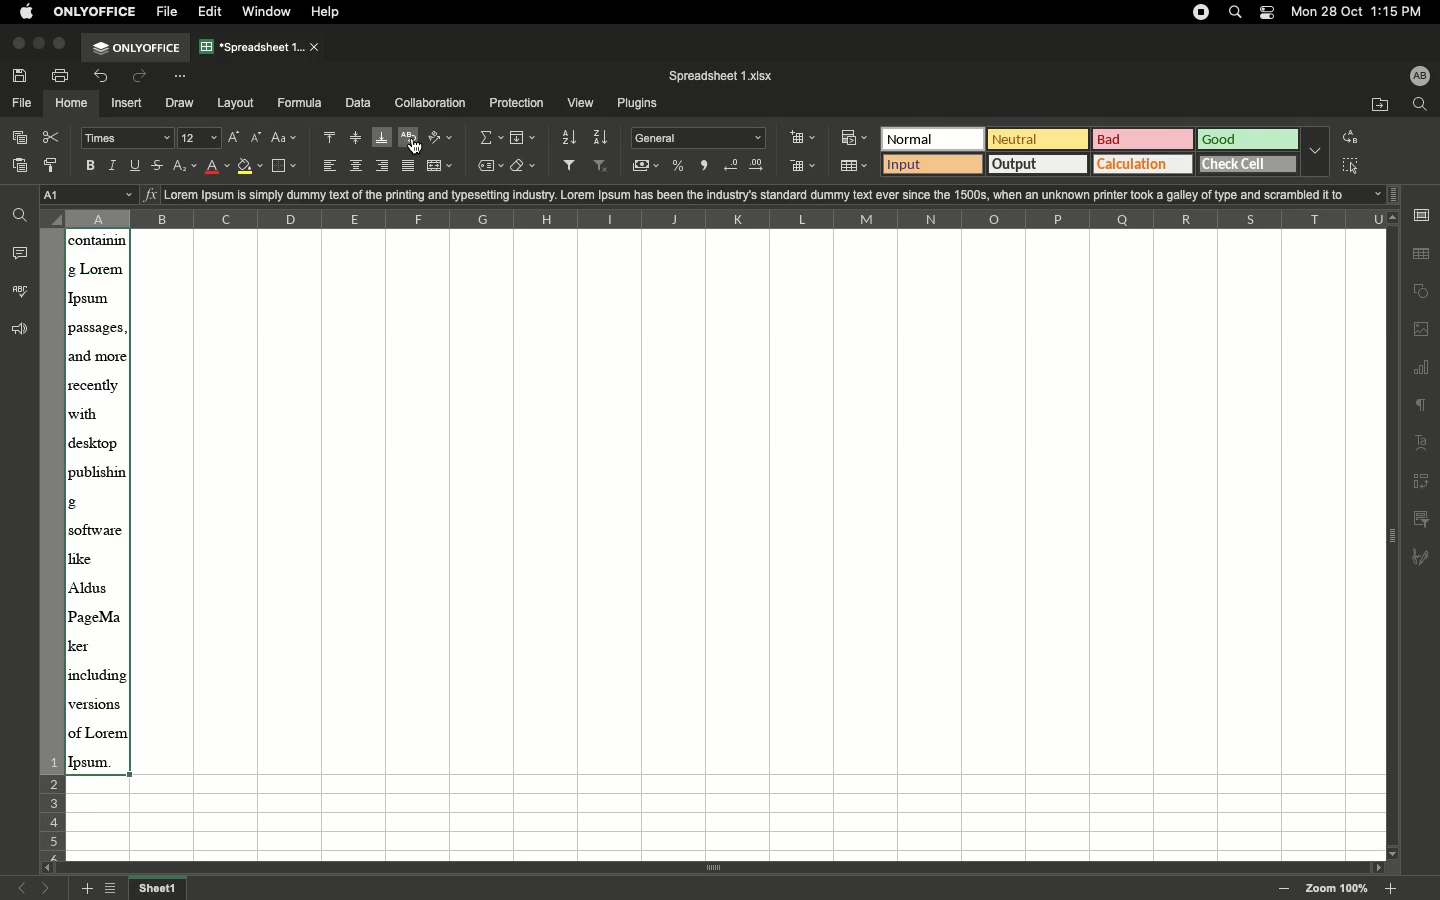 The image size is (1440, 900). What do you see at coordinates (700, 138) in the screenshot?
I see `Number format ` at bounding box center [700, 138].